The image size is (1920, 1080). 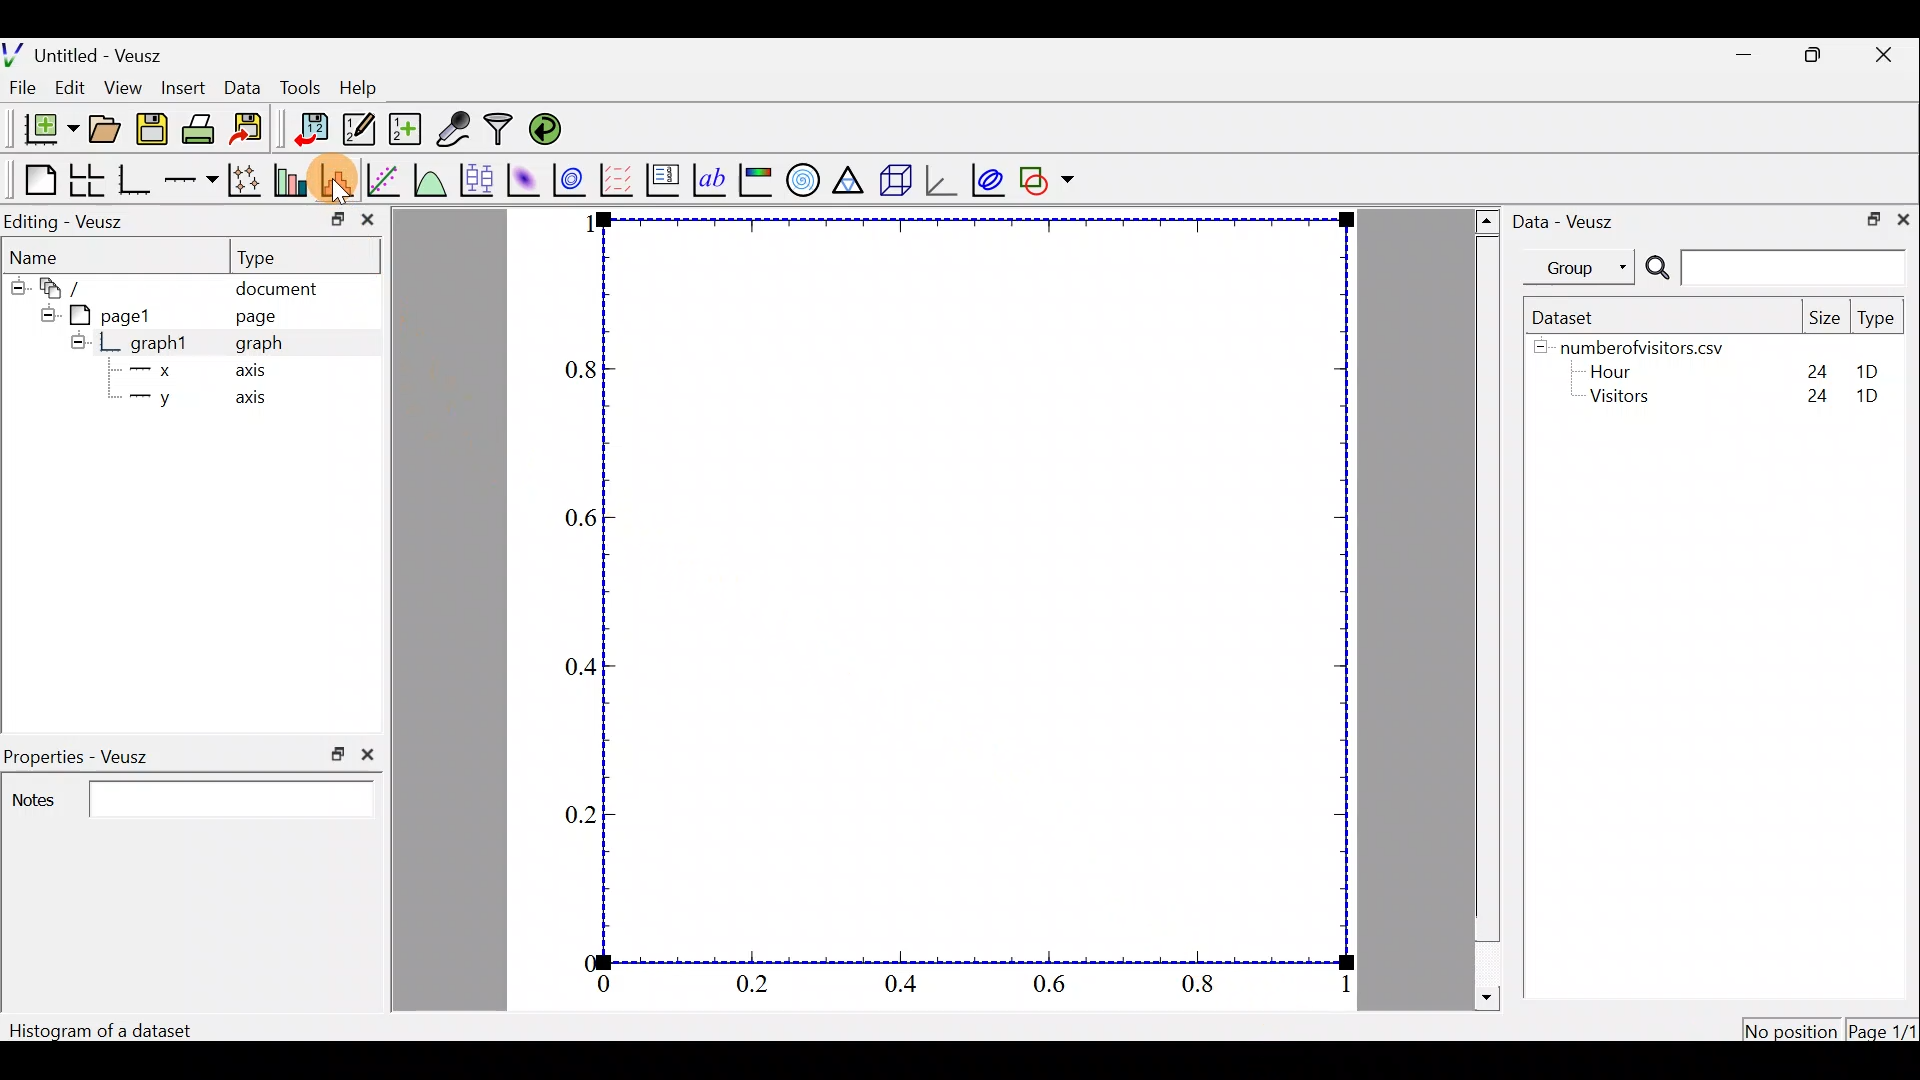 I want to click on page, so click(x=259, y=317).